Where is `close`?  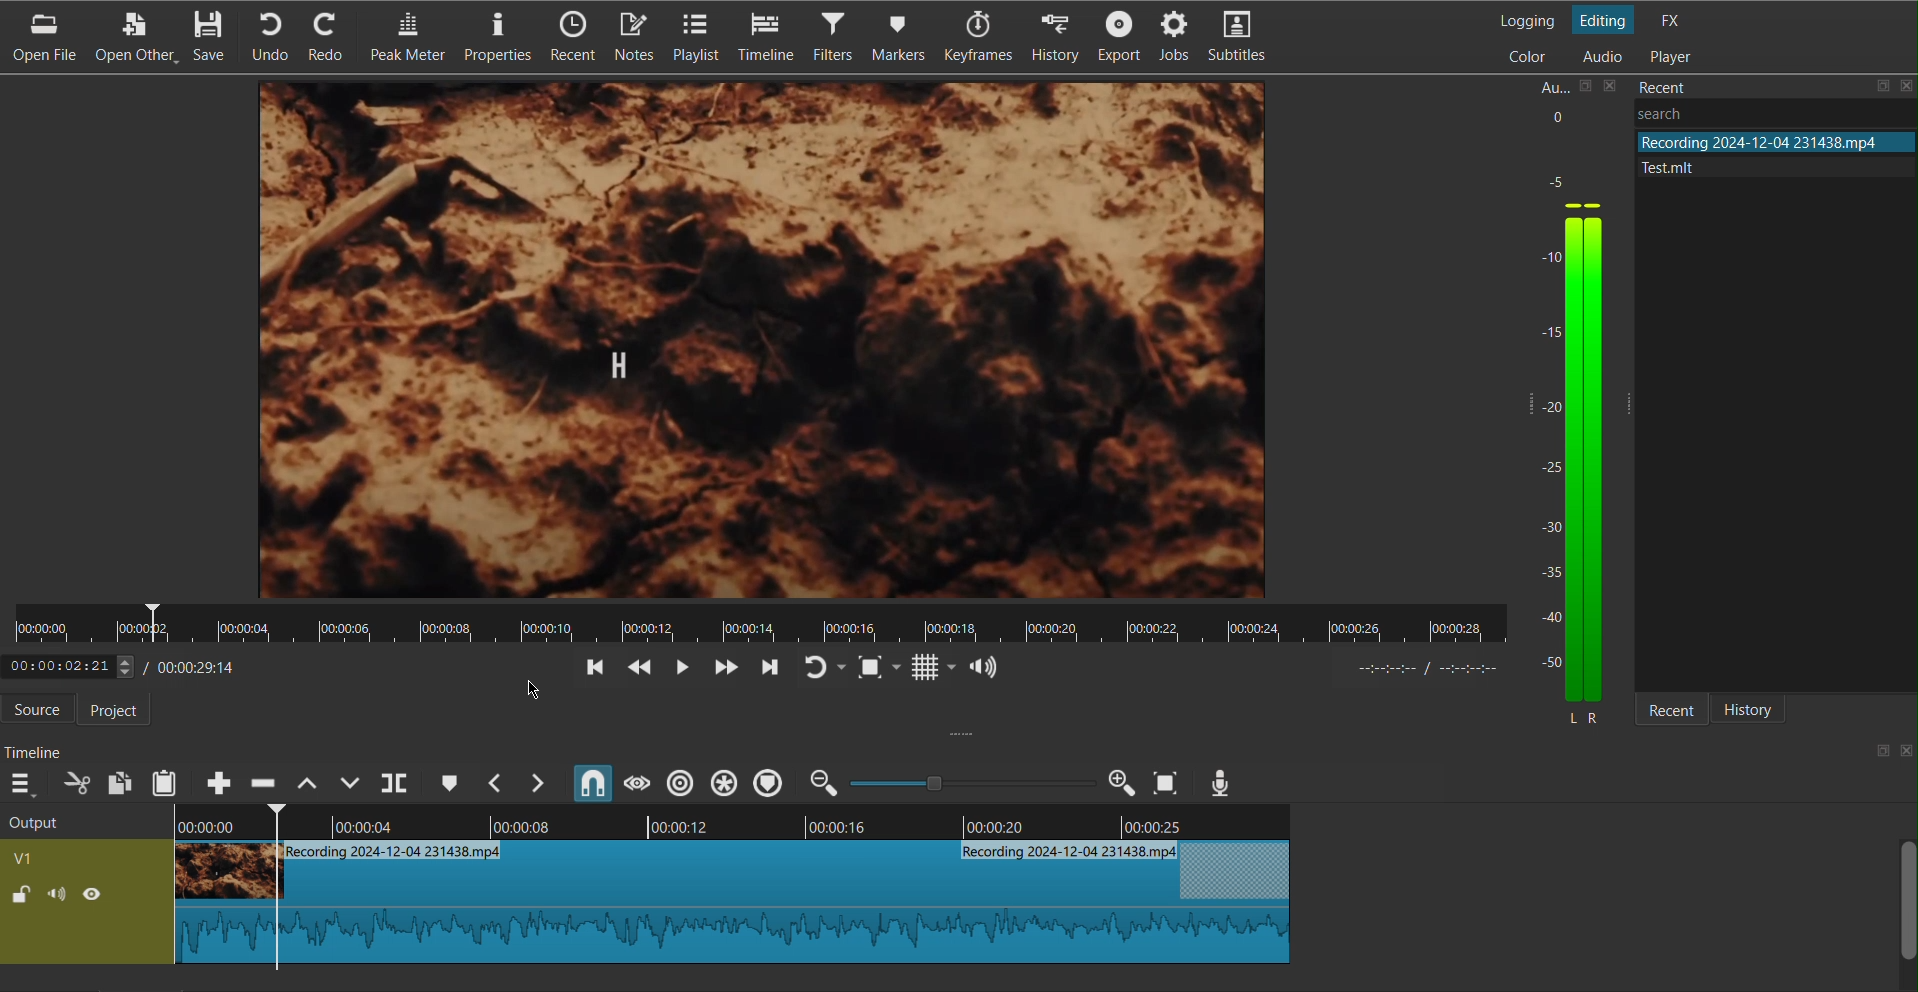
close is located at coordinates (1905, 751).